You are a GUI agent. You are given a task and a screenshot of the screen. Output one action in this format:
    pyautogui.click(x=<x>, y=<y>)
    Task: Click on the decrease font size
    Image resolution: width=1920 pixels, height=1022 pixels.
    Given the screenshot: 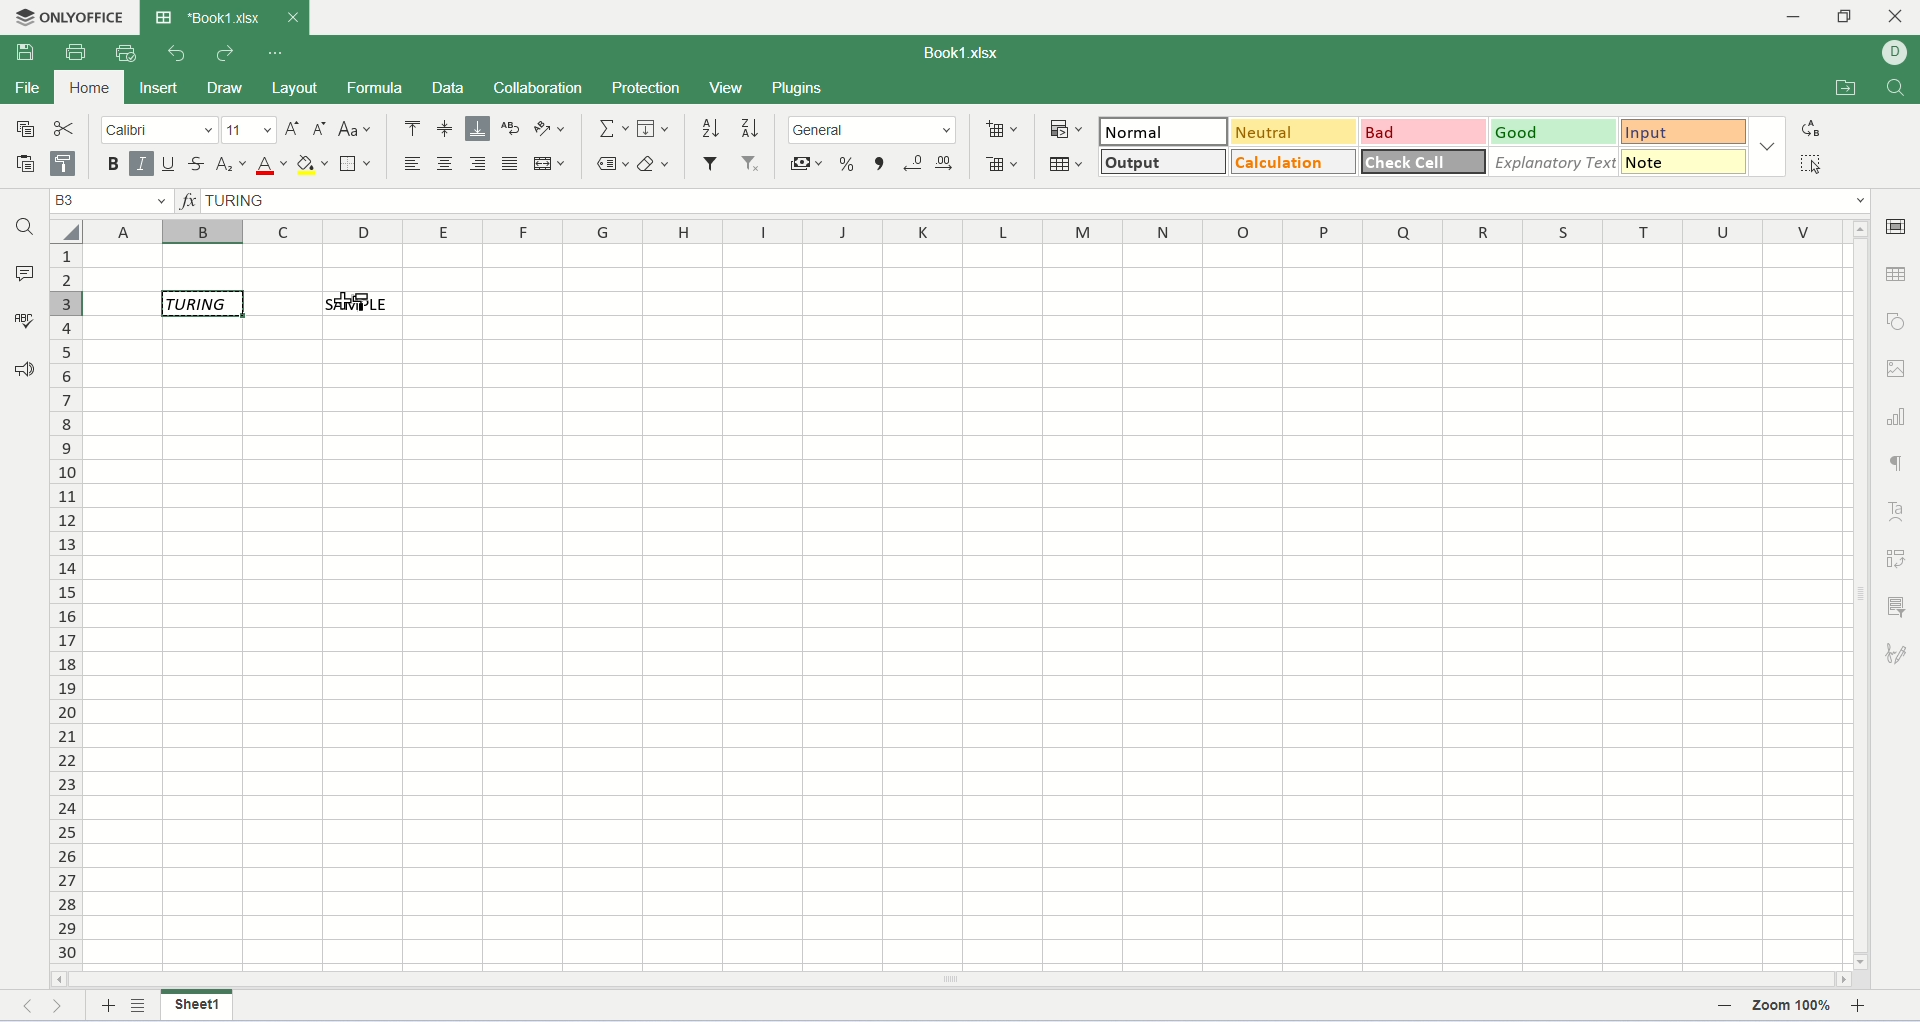 What is the action you would take?
    pyautogui.click(x=320, y=130)
    